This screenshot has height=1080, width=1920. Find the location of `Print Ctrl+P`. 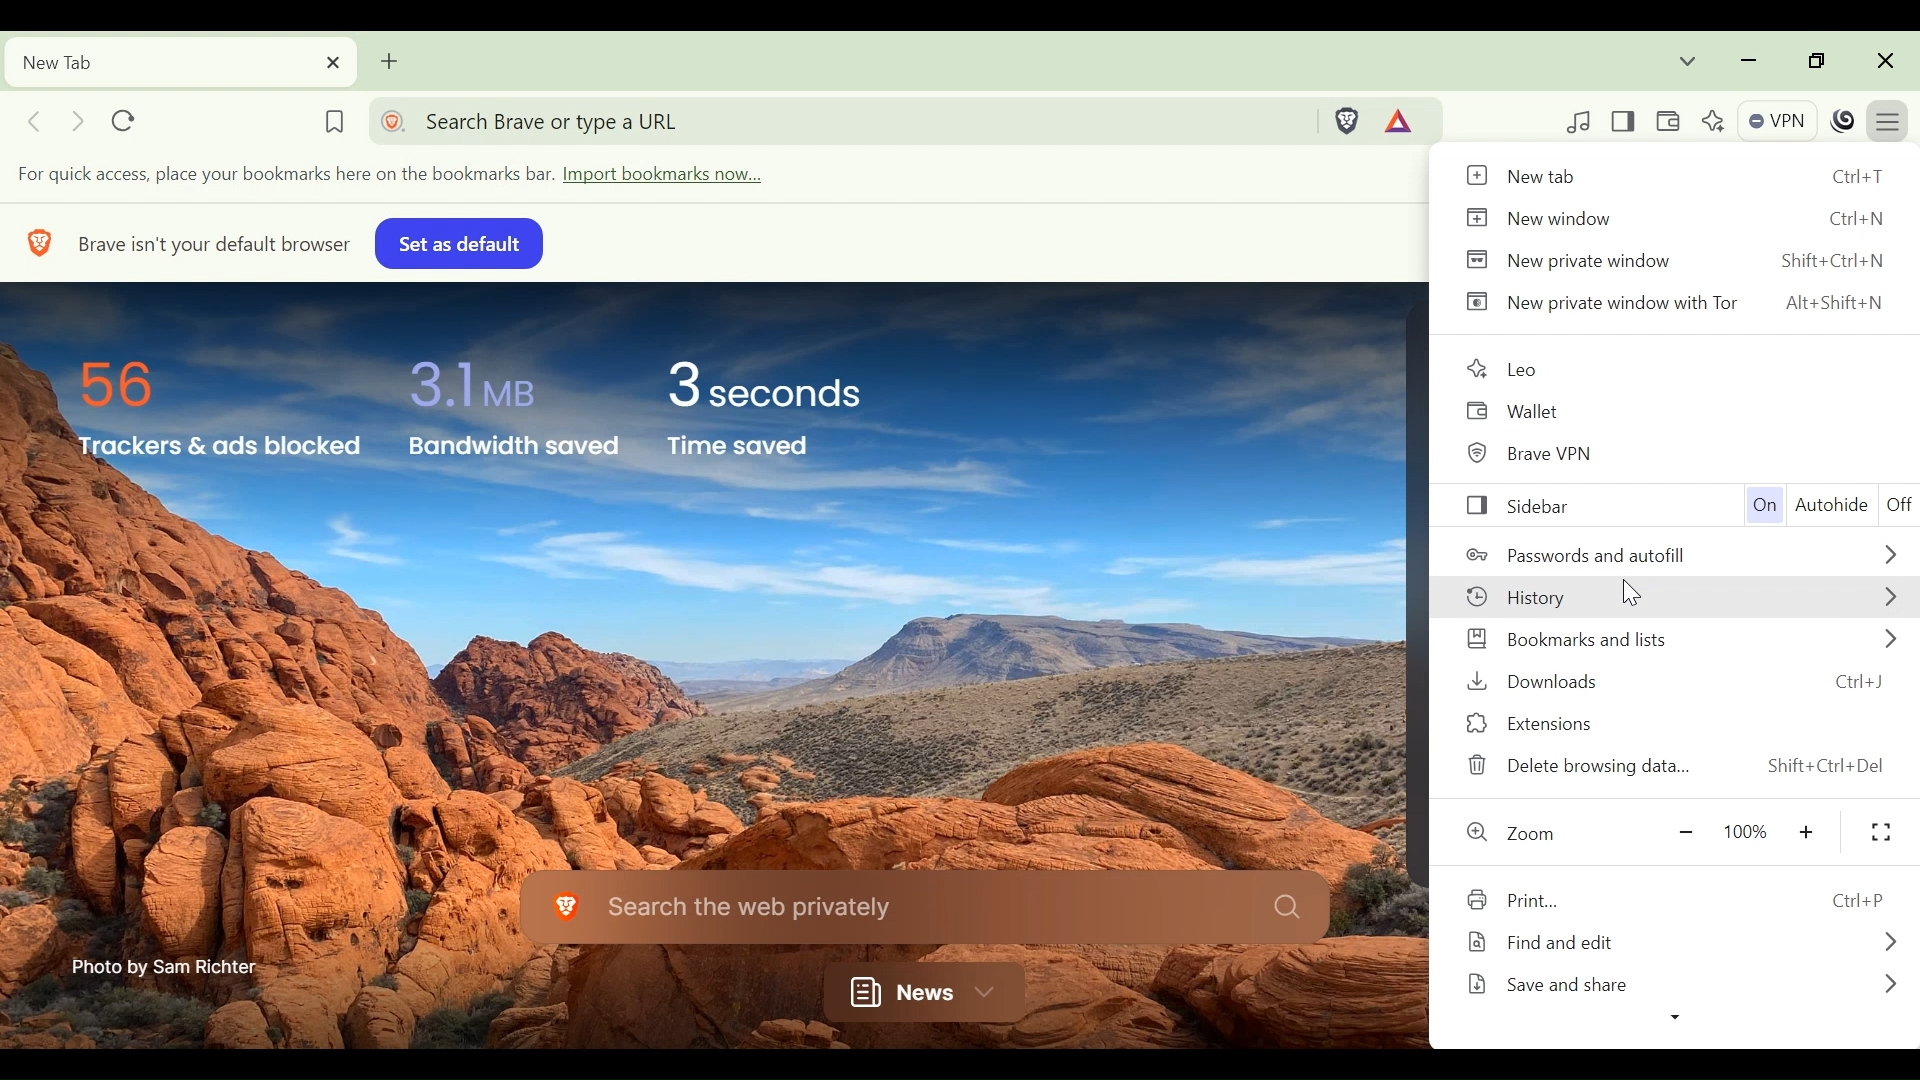

Print Ctrl+P is located at coordinates (1685, 903).